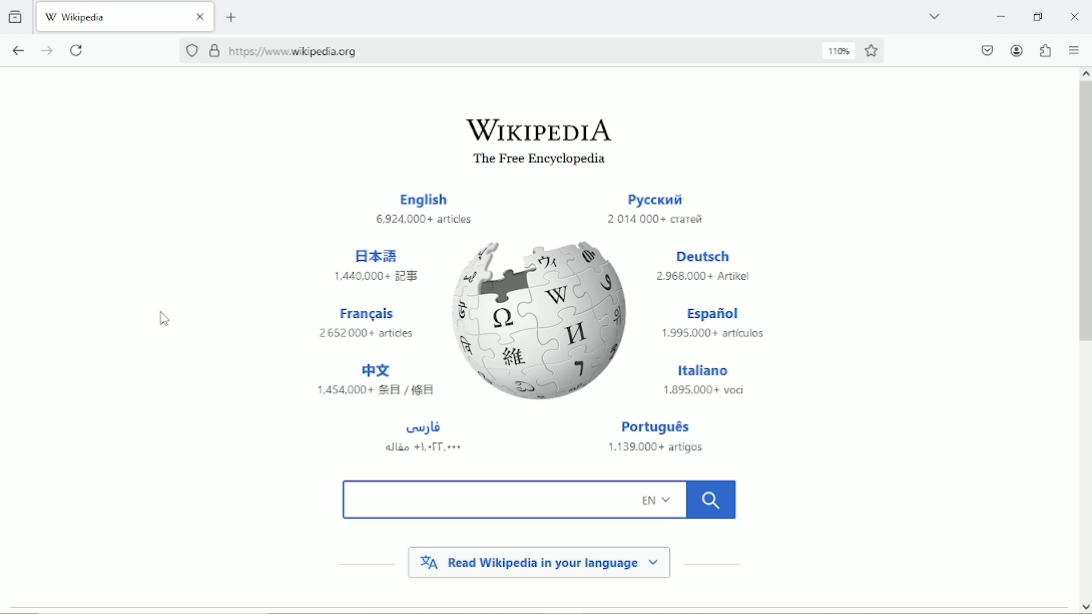 The width and height of the screenshot is (1092, 614). Describe the element at coordinates (1074, 14) in the screenshot. I see `Close` at that location.